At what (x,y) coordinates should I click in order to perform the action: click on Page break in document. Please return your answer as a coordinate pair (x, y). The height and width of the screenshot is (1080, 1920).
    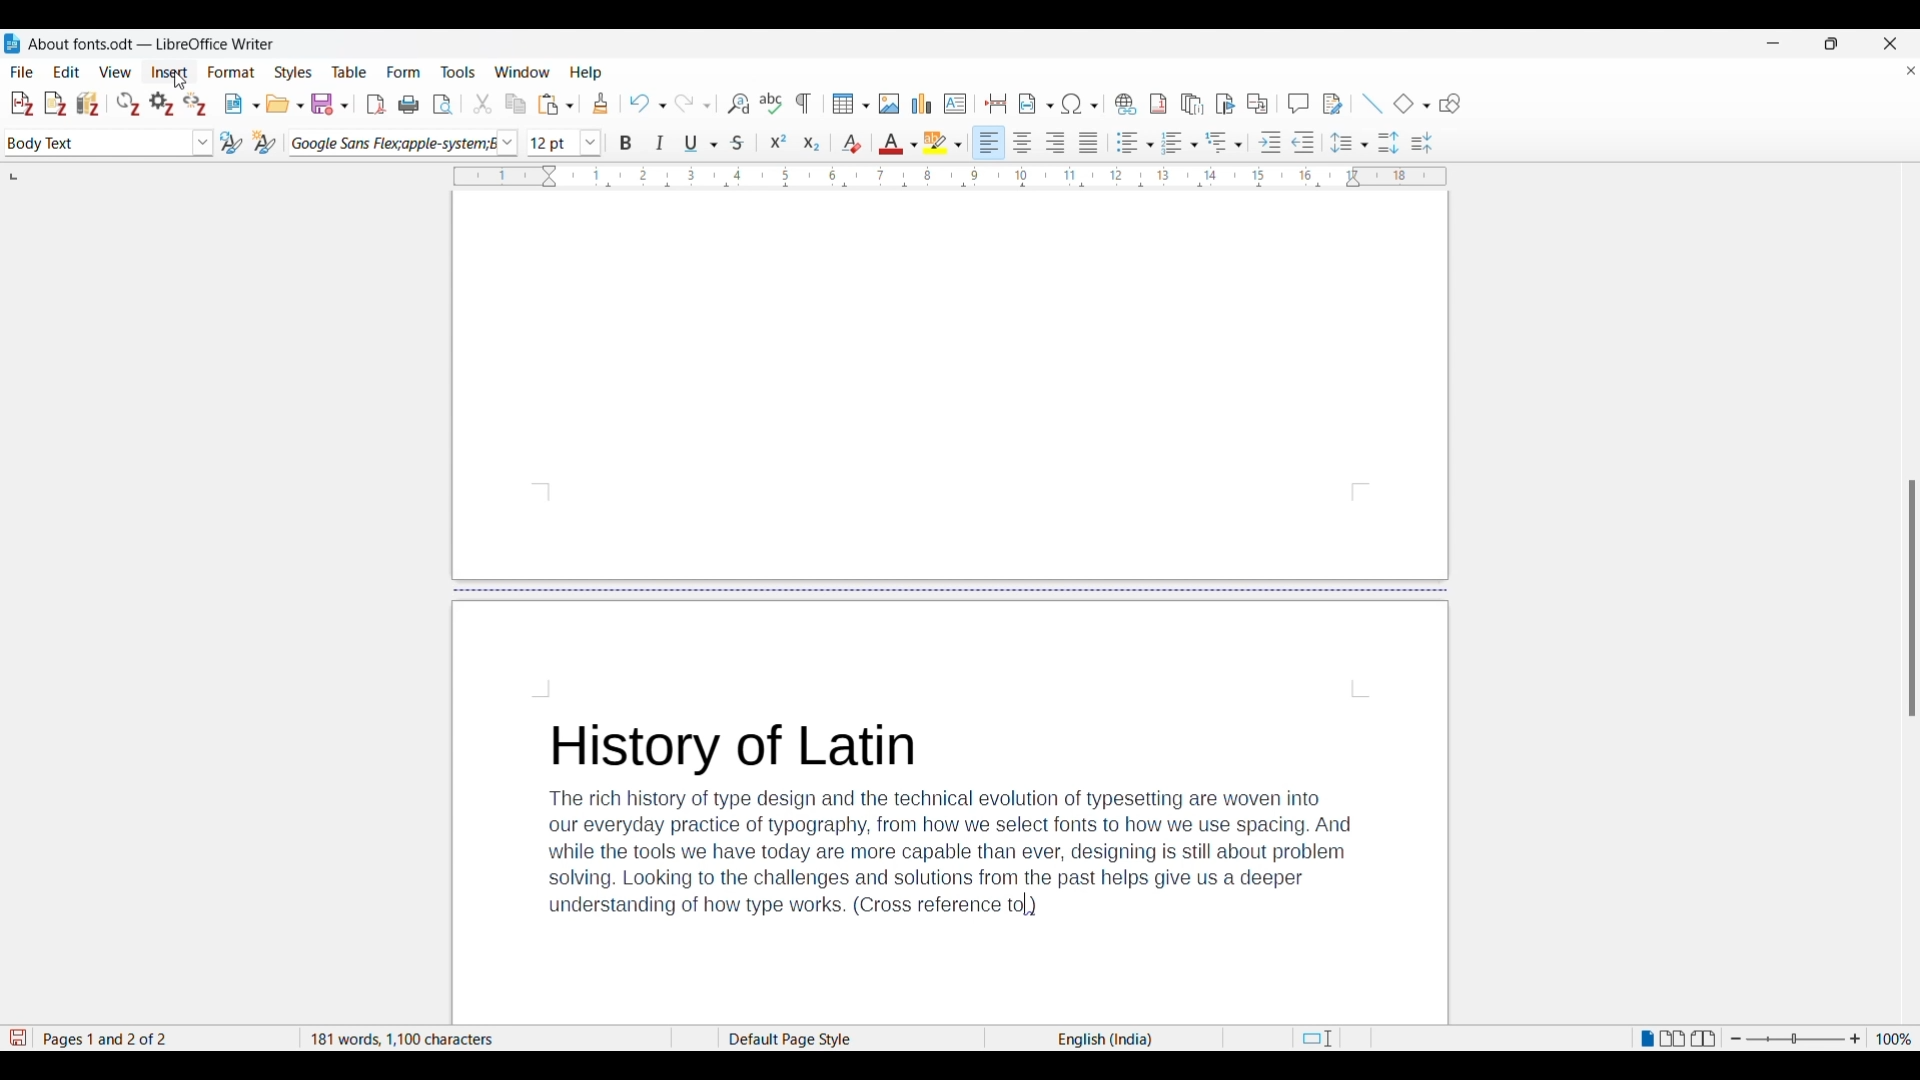
    Looking at the image, I should click on (952, 589).